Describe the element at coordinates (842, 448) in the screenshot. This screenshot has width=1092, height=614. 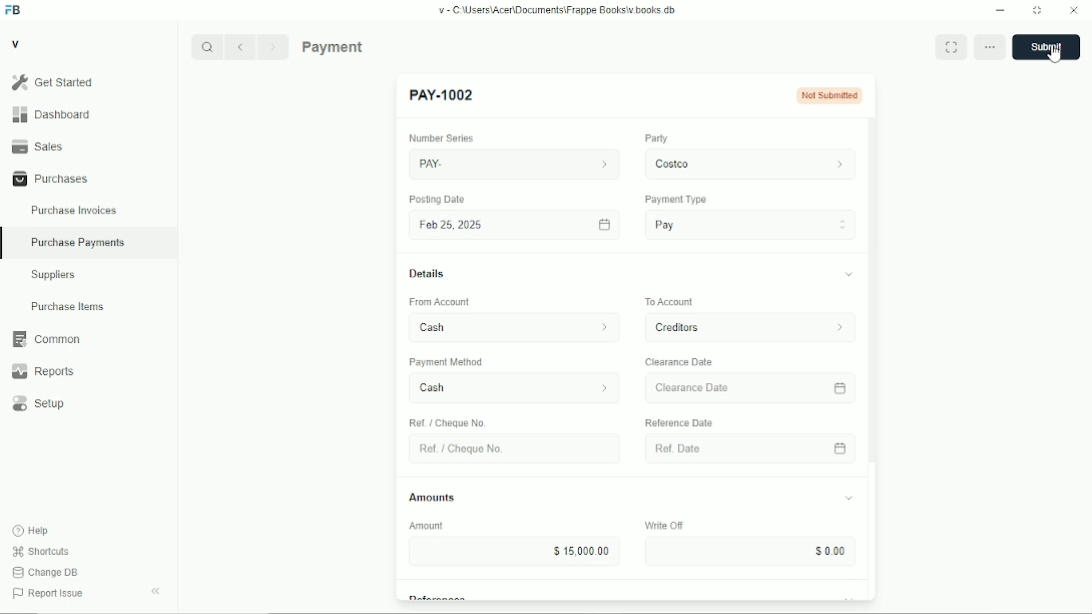
I see `calender` at that location.